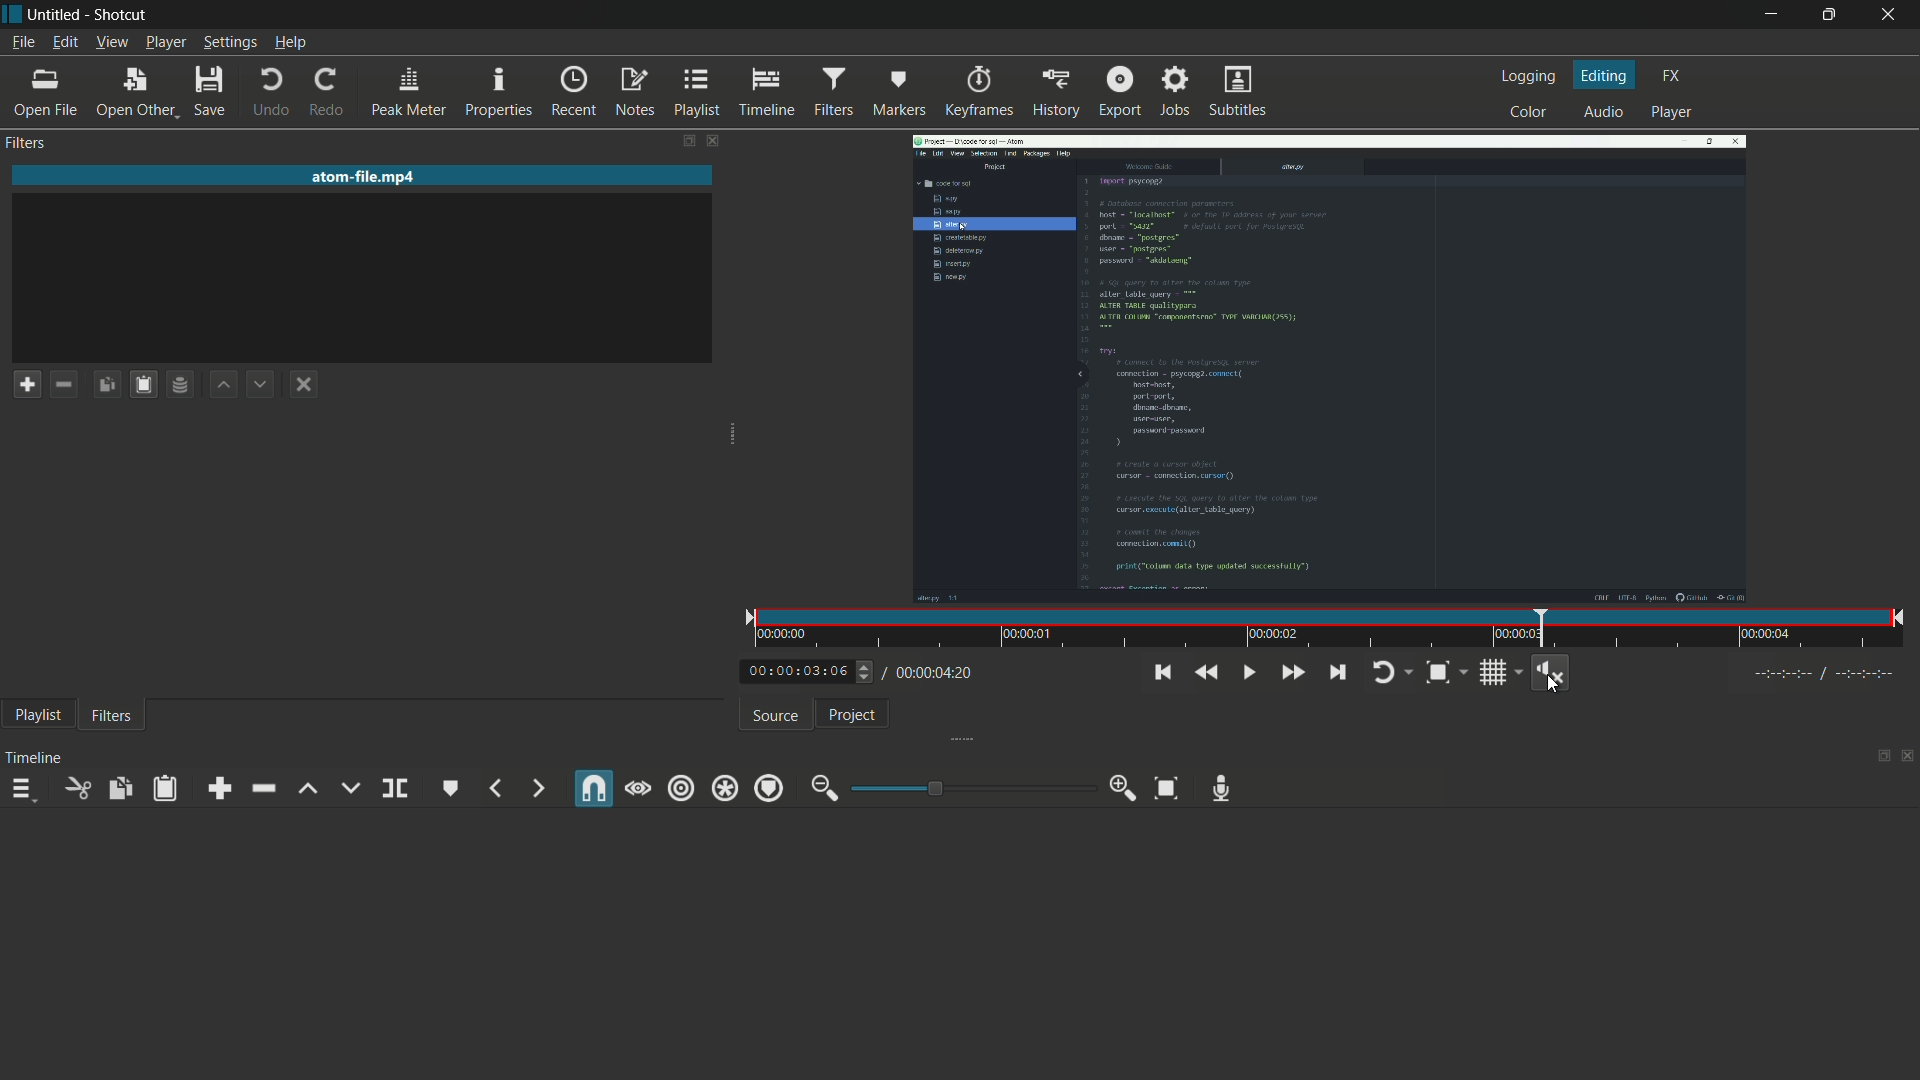 The image size is (1920, 1080). What do you see at coordinates (165, 42) in the screenshot?
I see `player menu` at bounding box center [165, 42].